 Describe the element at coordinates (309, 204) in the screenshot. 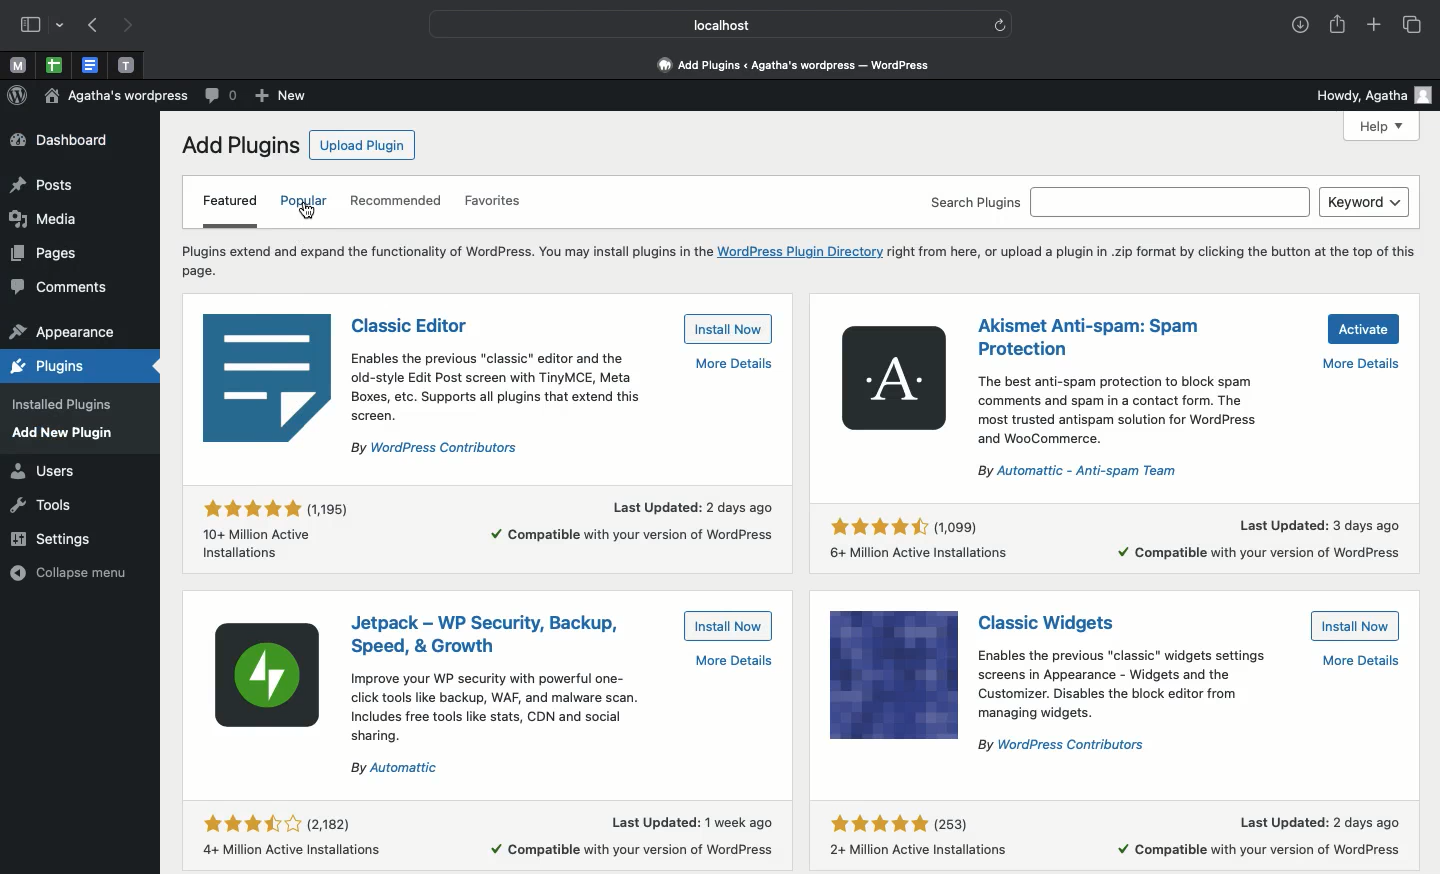

I see `Popular` at that location.